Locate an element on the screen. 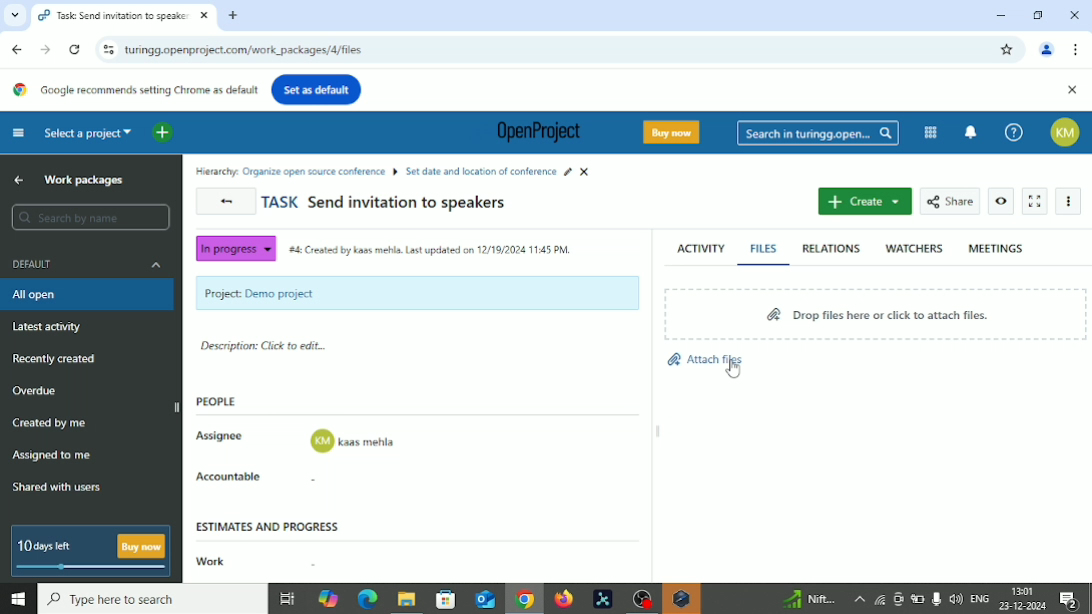 The height and width of the screenshot is (614, 1092). Estimates and progress is located at coordinates (271, 525).